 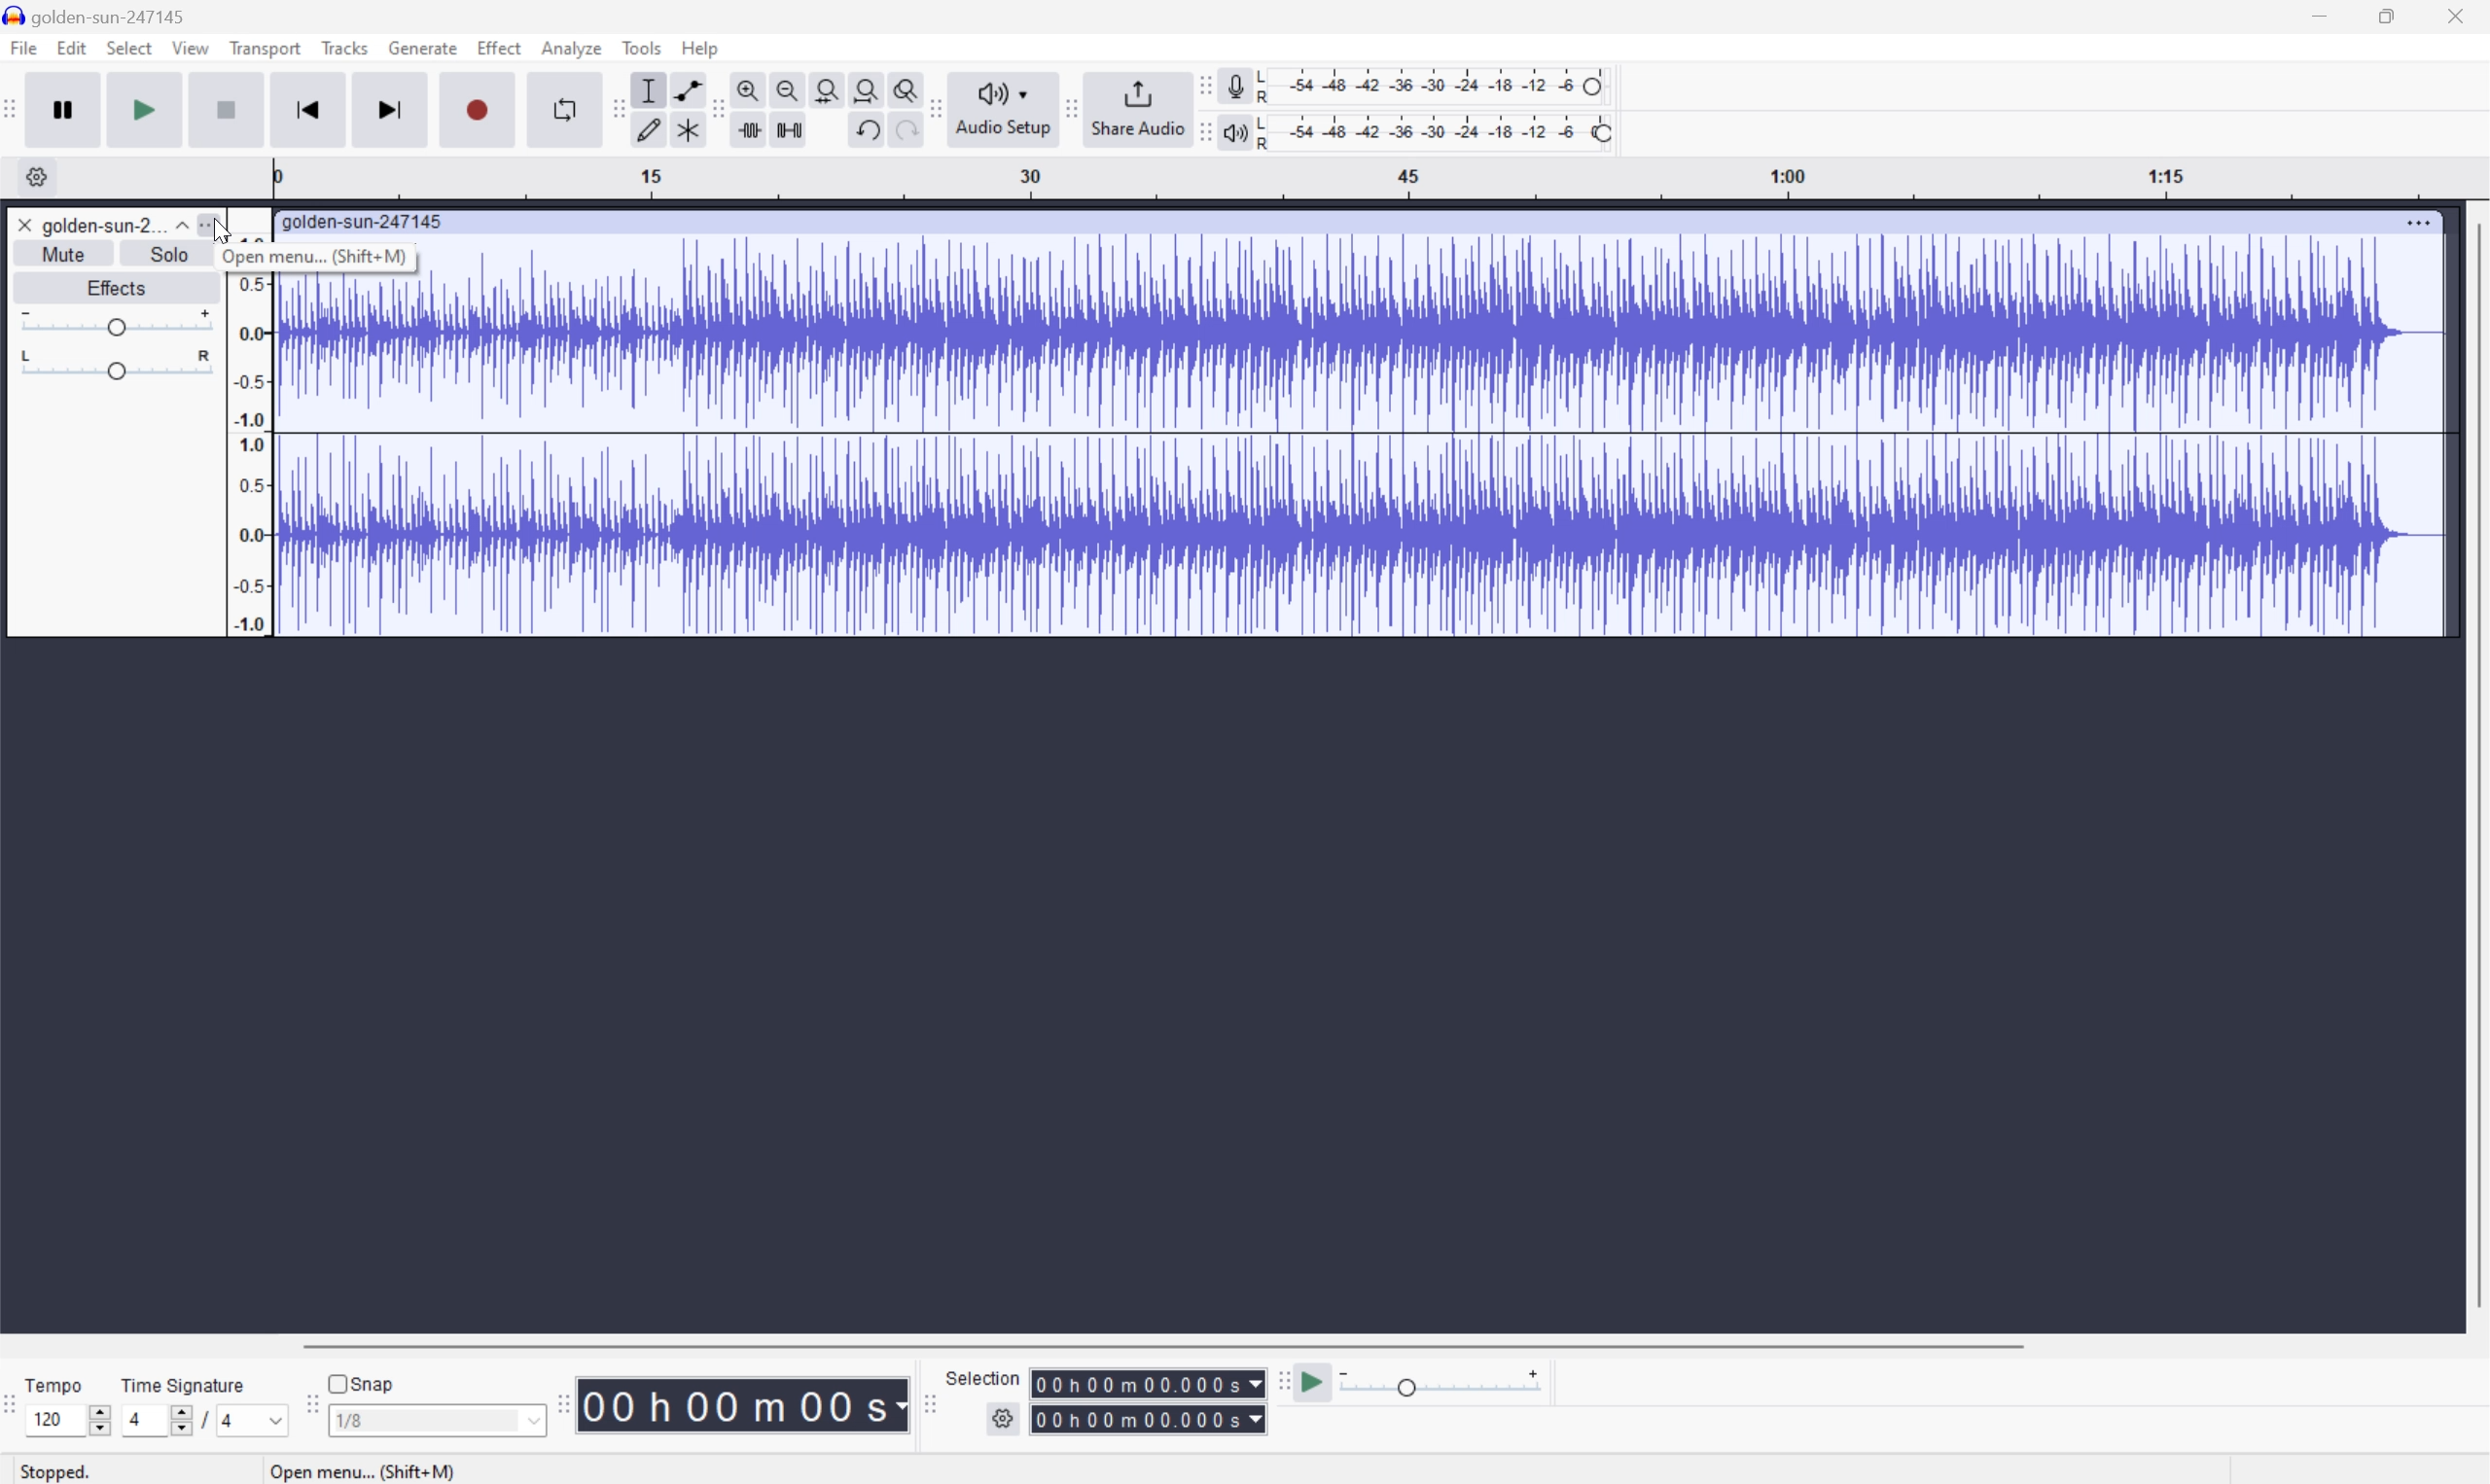 What do you see at coordinates (235, 1420) in the screenshot?
I see `4` at bounding box center [235, 1420].